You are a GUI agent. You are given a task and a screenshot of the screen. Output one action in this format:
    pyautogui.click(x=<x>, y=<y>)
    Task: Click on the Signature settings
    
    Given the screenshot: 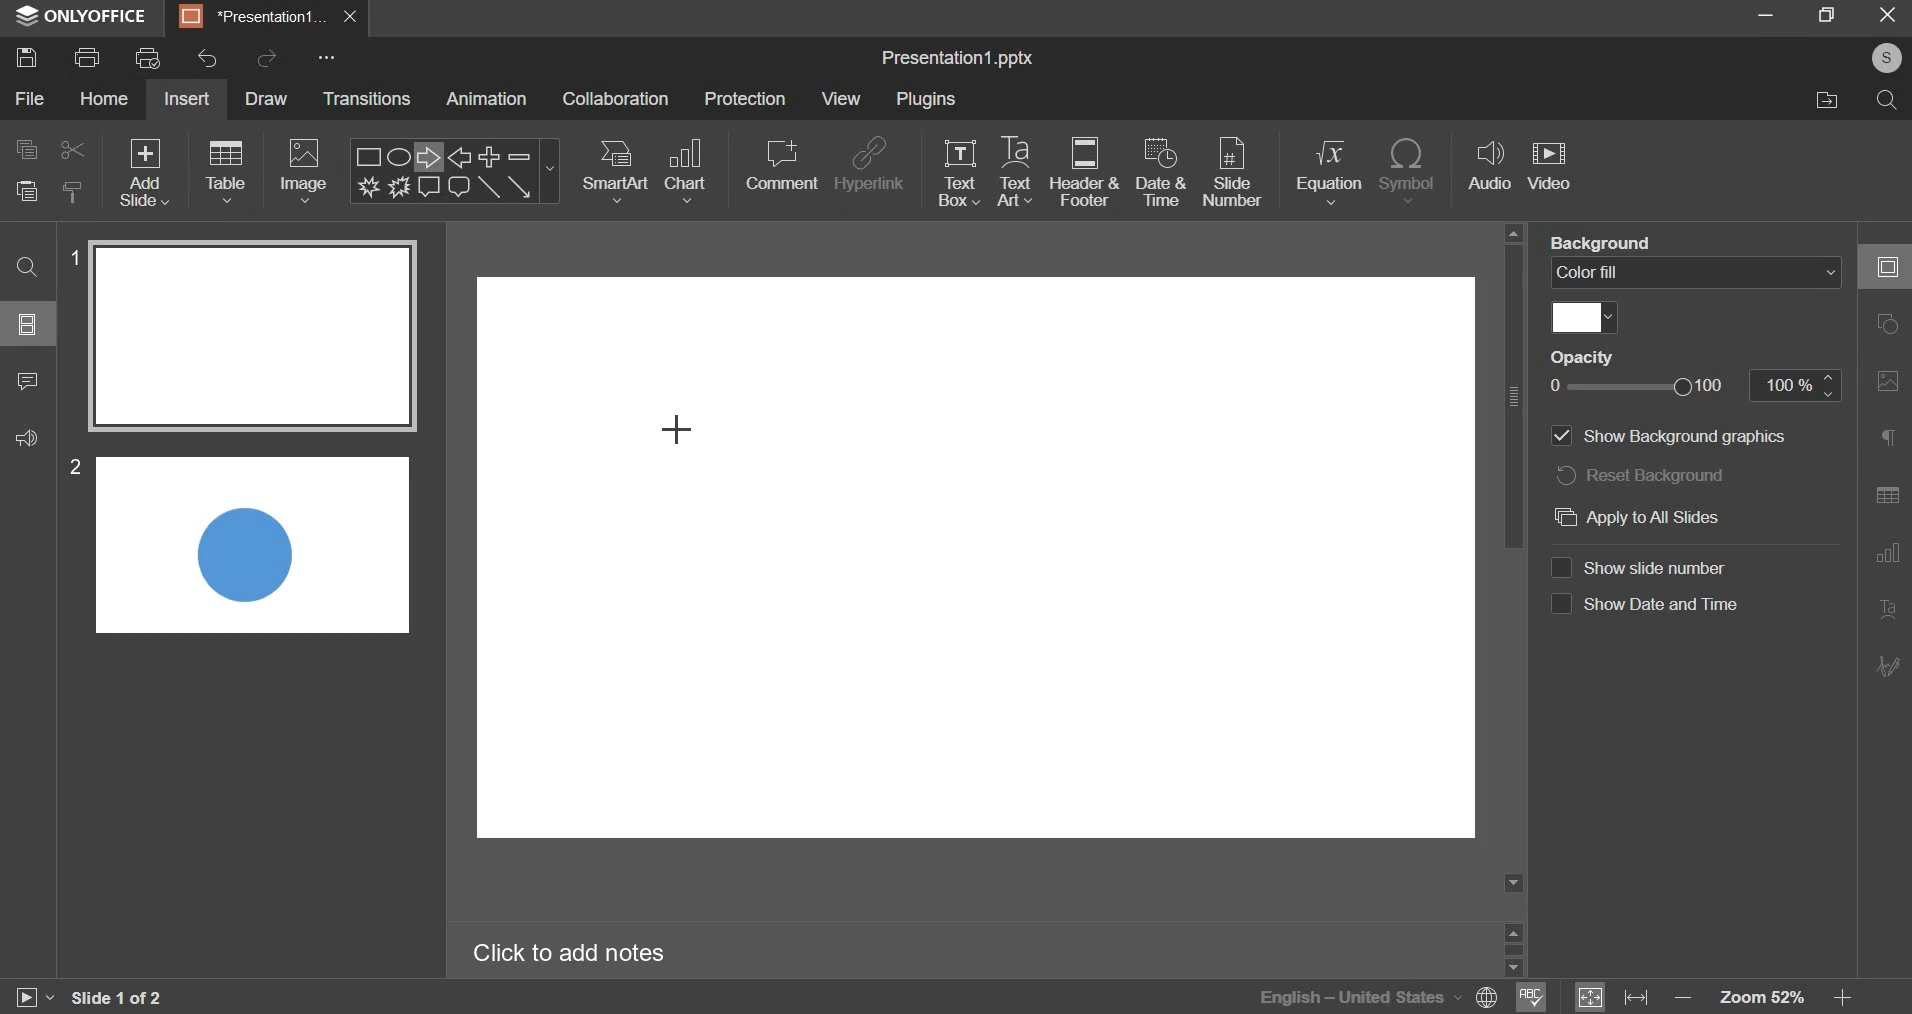 What is the action you would take?
    pyautogui.click(x=1891, y=665)
    